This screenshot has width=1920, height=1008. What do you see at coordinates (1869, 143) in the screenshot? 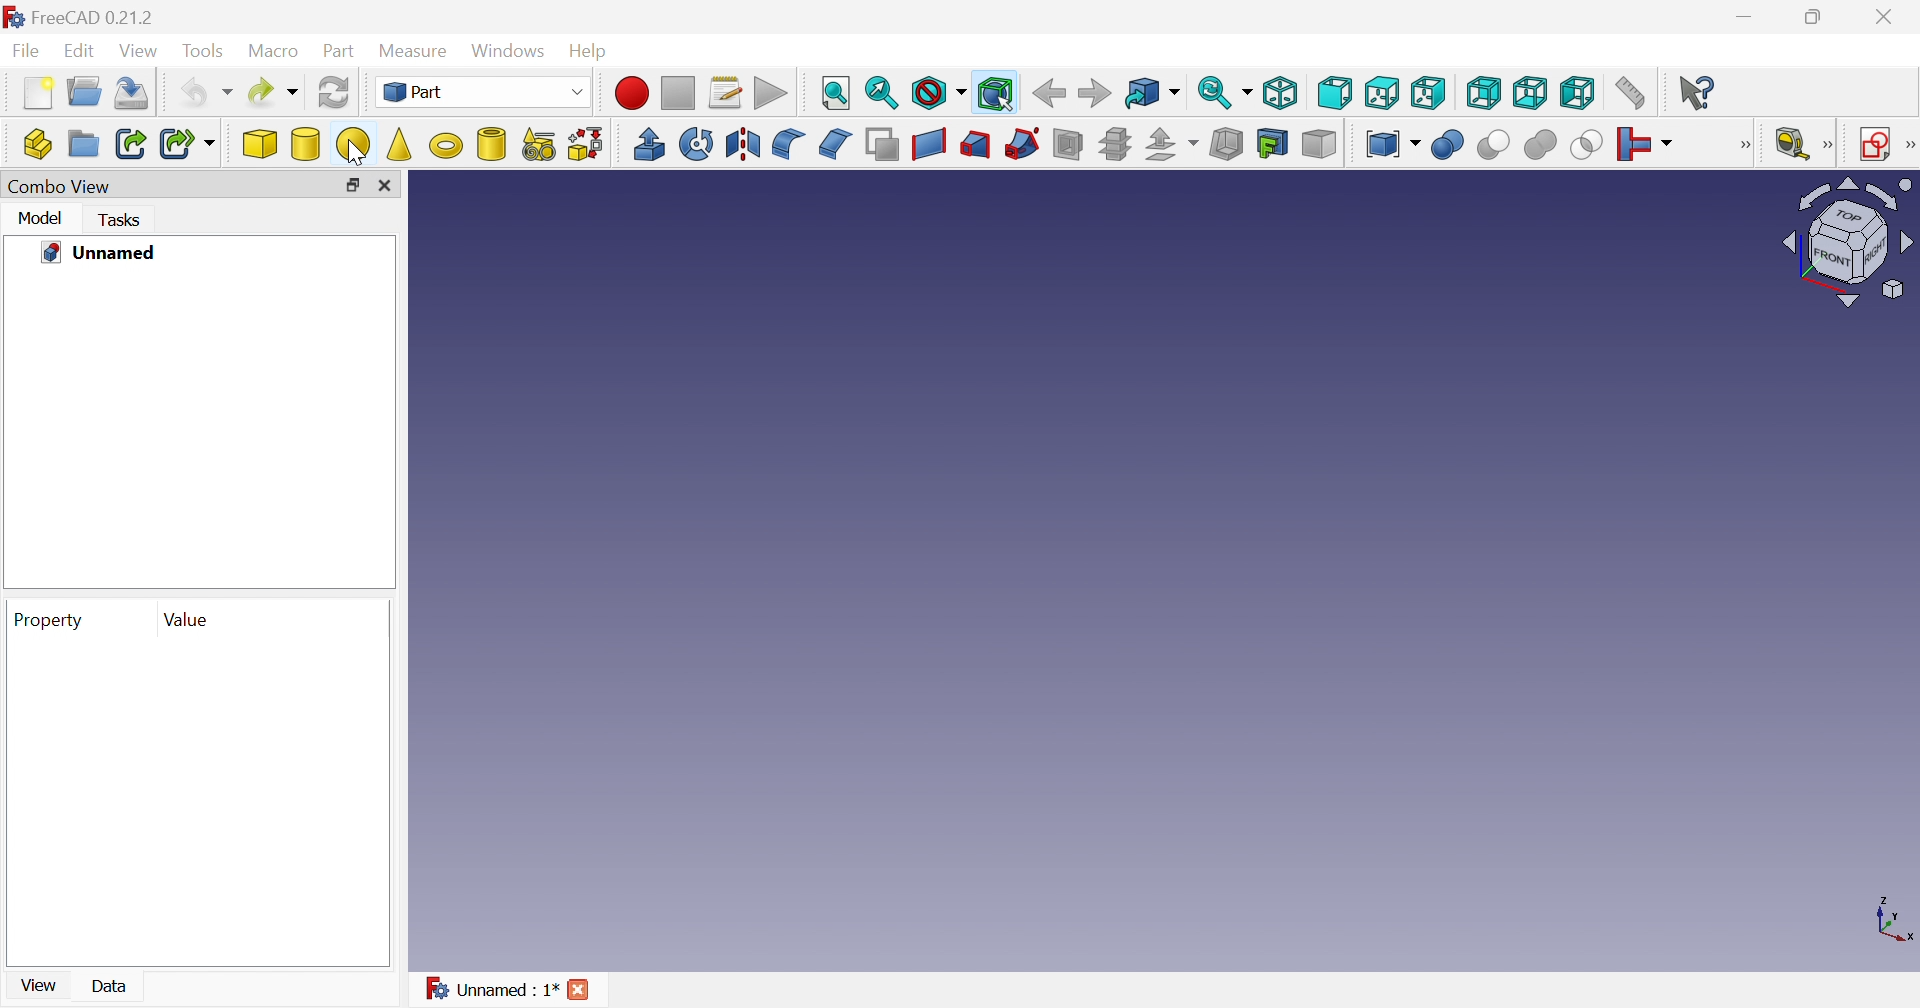
I see `Create sketch` at bounding box center [1869, 143].